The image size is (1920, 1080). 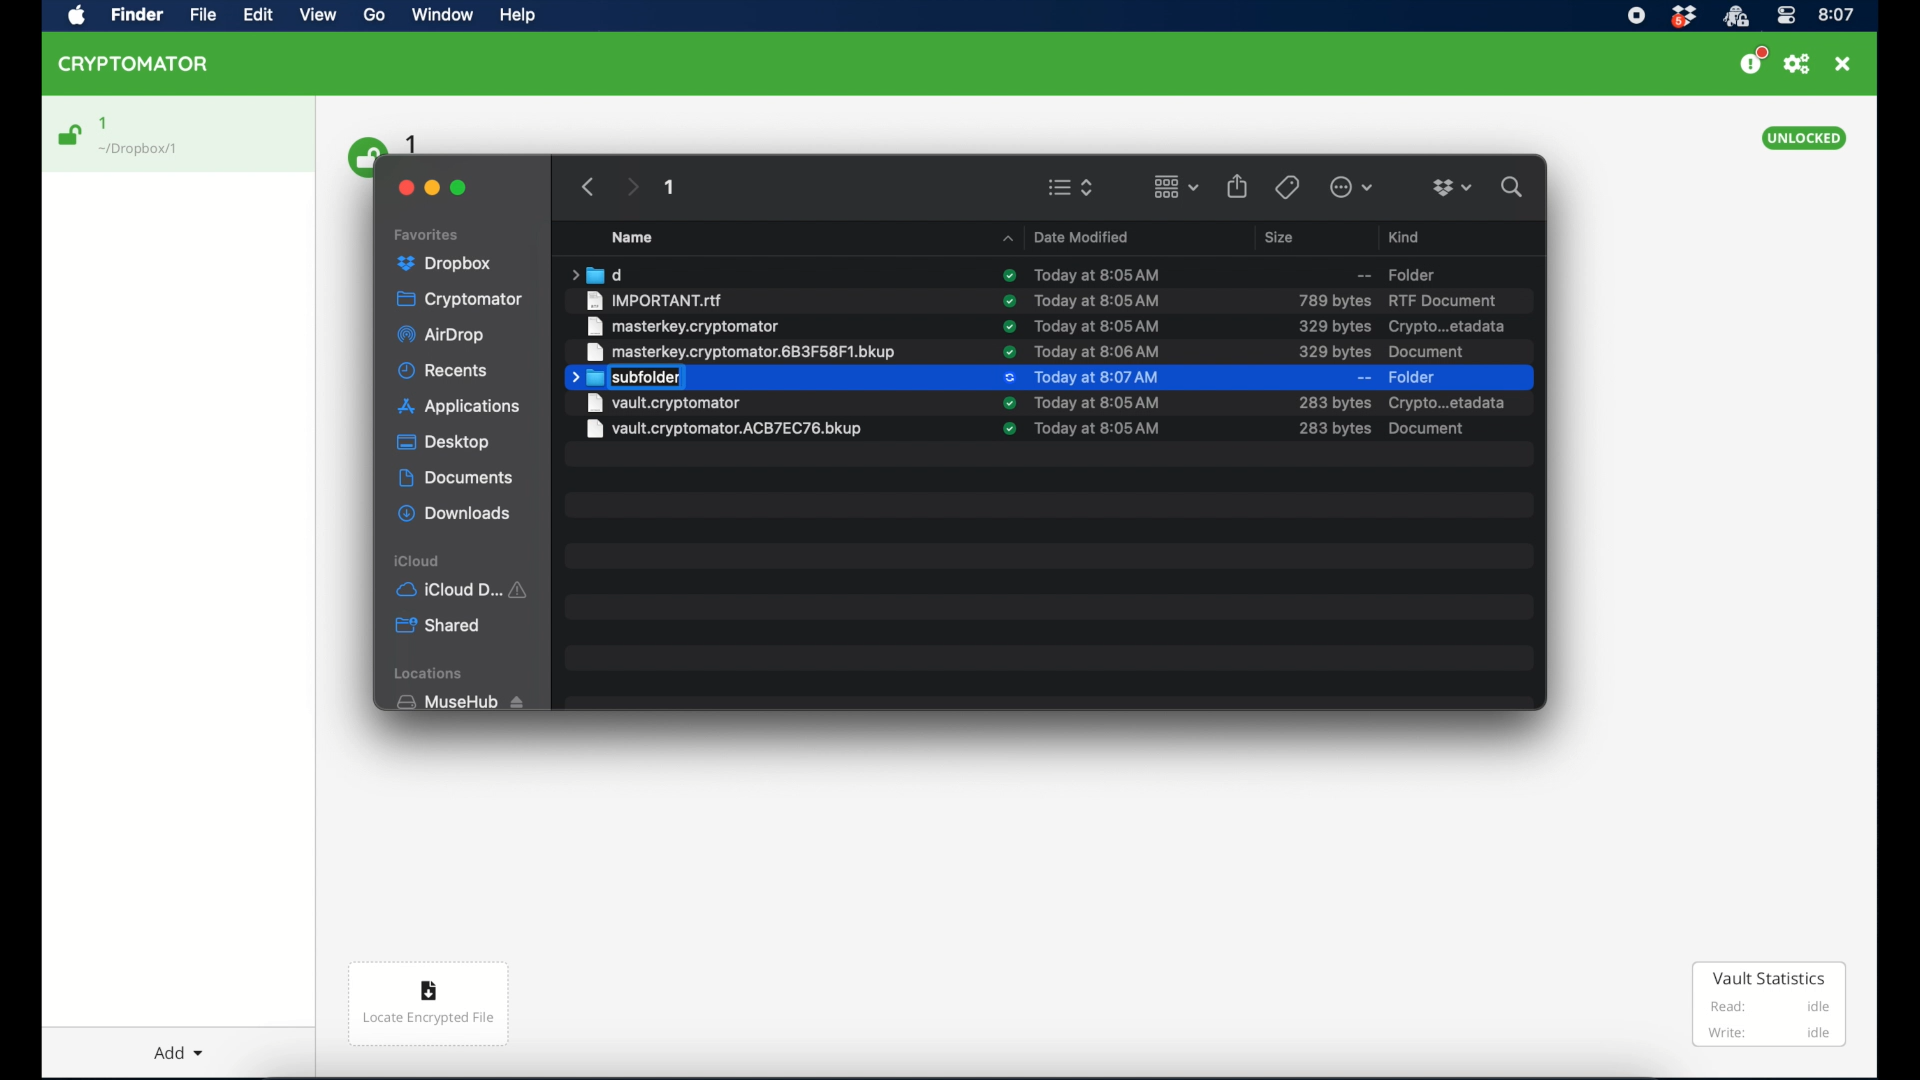 What do you see at coordinates (1099, 326) in the screenshot?
I see `date` at bounding box center [1099, 326].